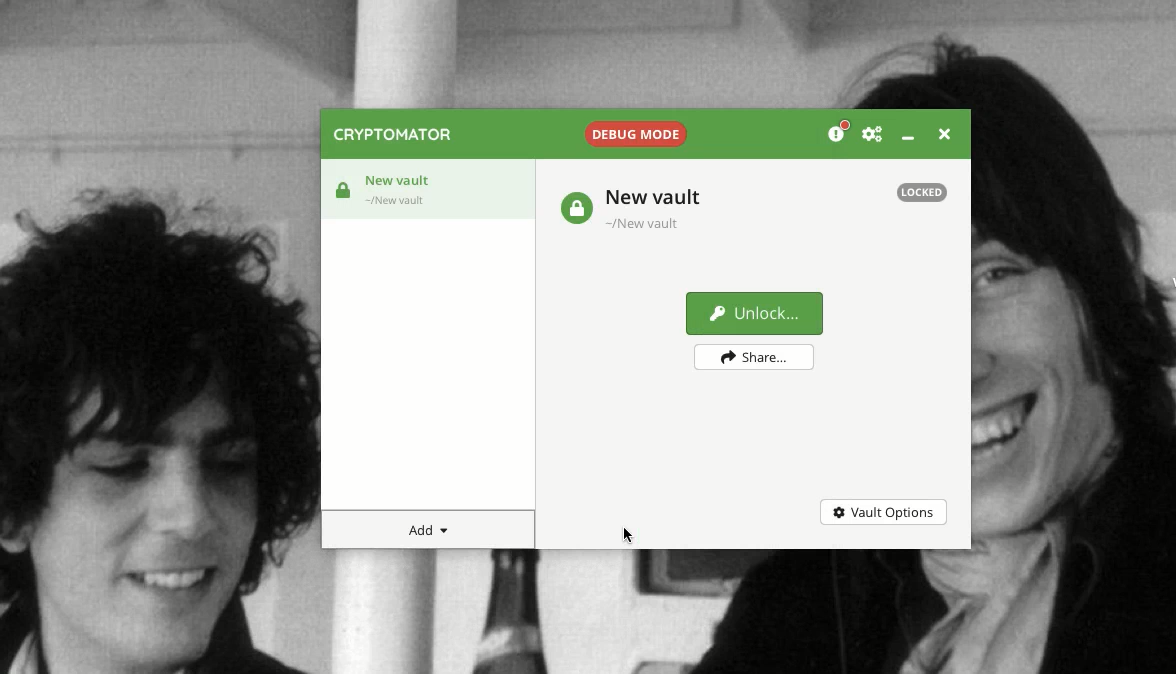 The height and width of the screenshot is (674, 1176). What do you see at coordinates (912, 140) in the screenshot?
I see `Minimize` at bounding box center [912, 140].